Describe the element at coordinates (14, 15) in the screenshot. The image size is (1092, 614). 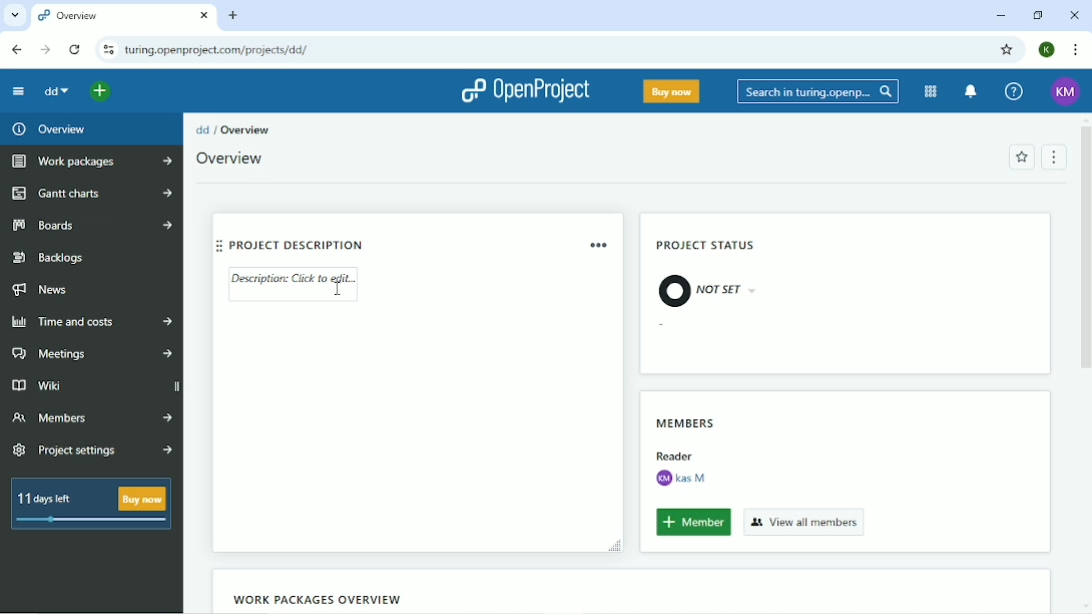
I see `Select tabs` at that location.